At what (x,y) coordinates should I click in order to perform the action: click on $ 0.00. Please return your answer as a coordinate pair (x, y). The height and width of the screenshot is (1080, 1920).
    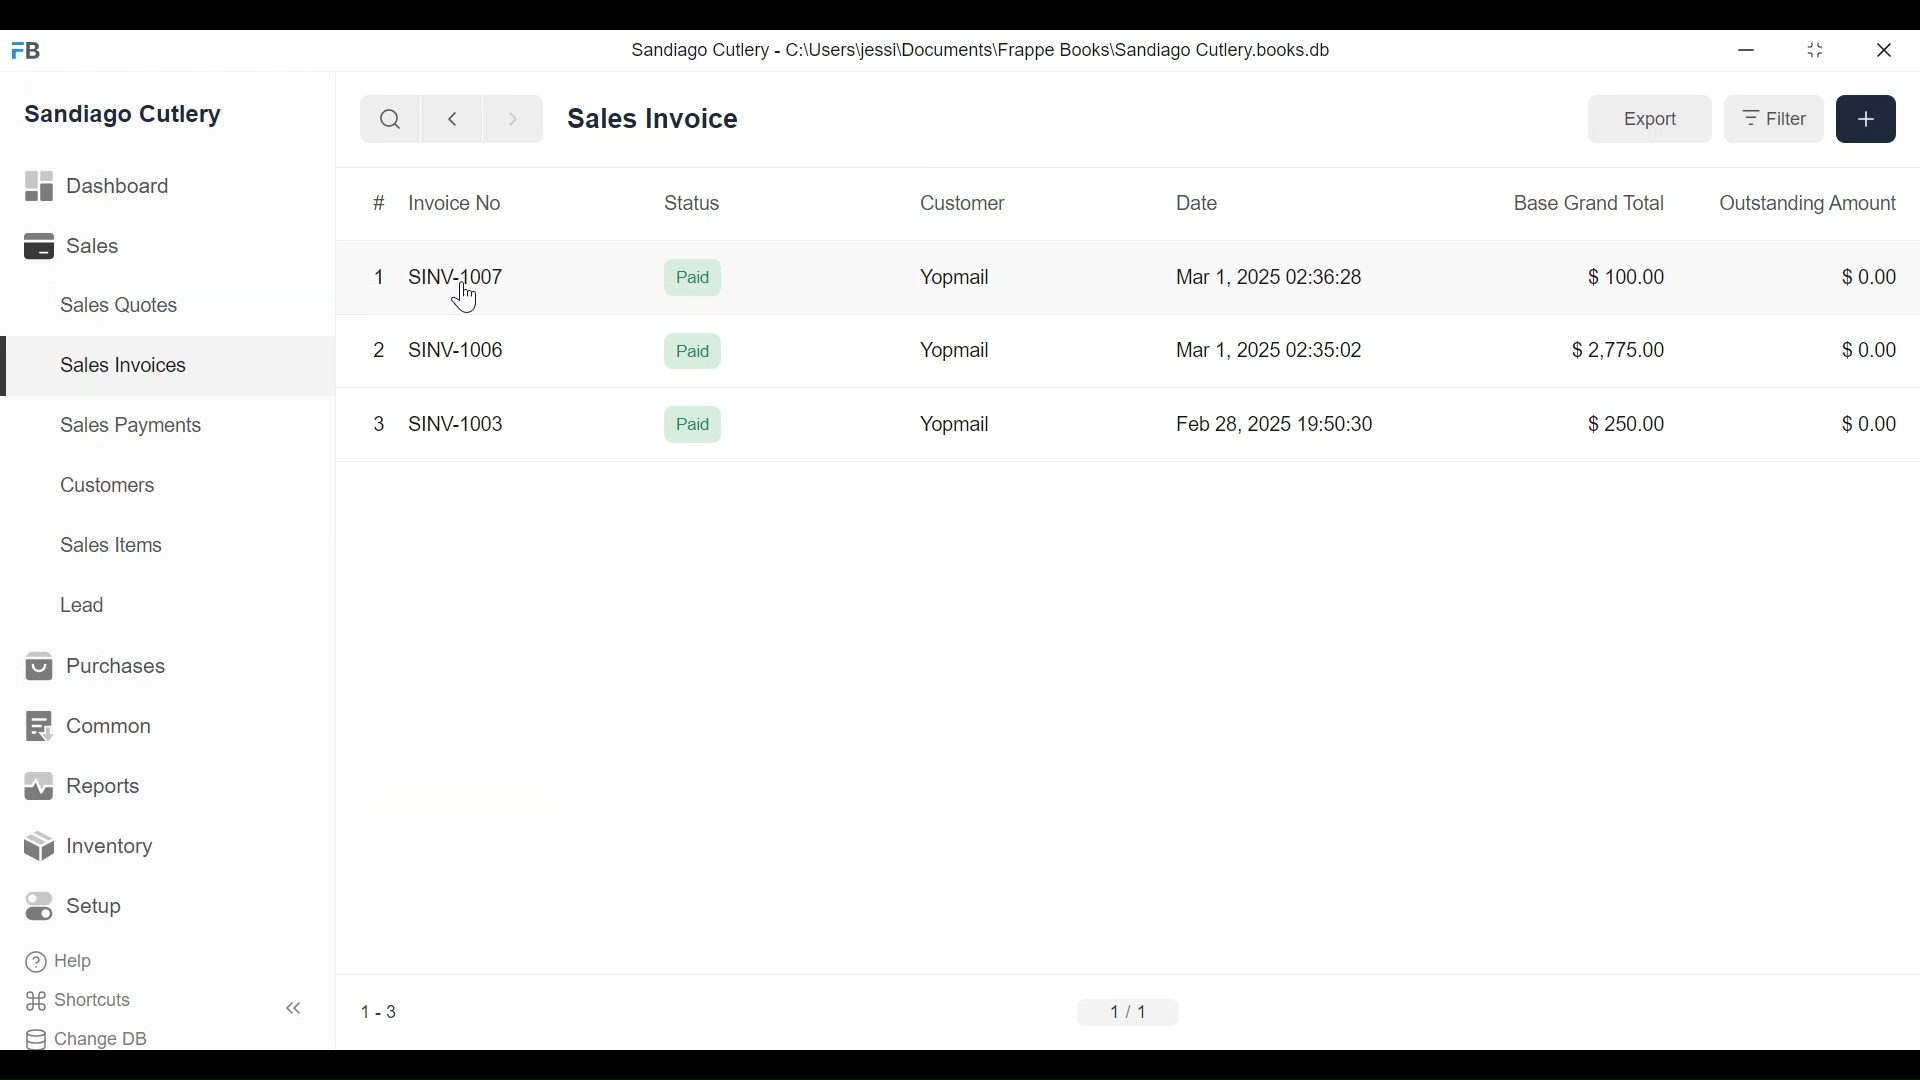
    Looking at the image, I should click on (1868, 276).